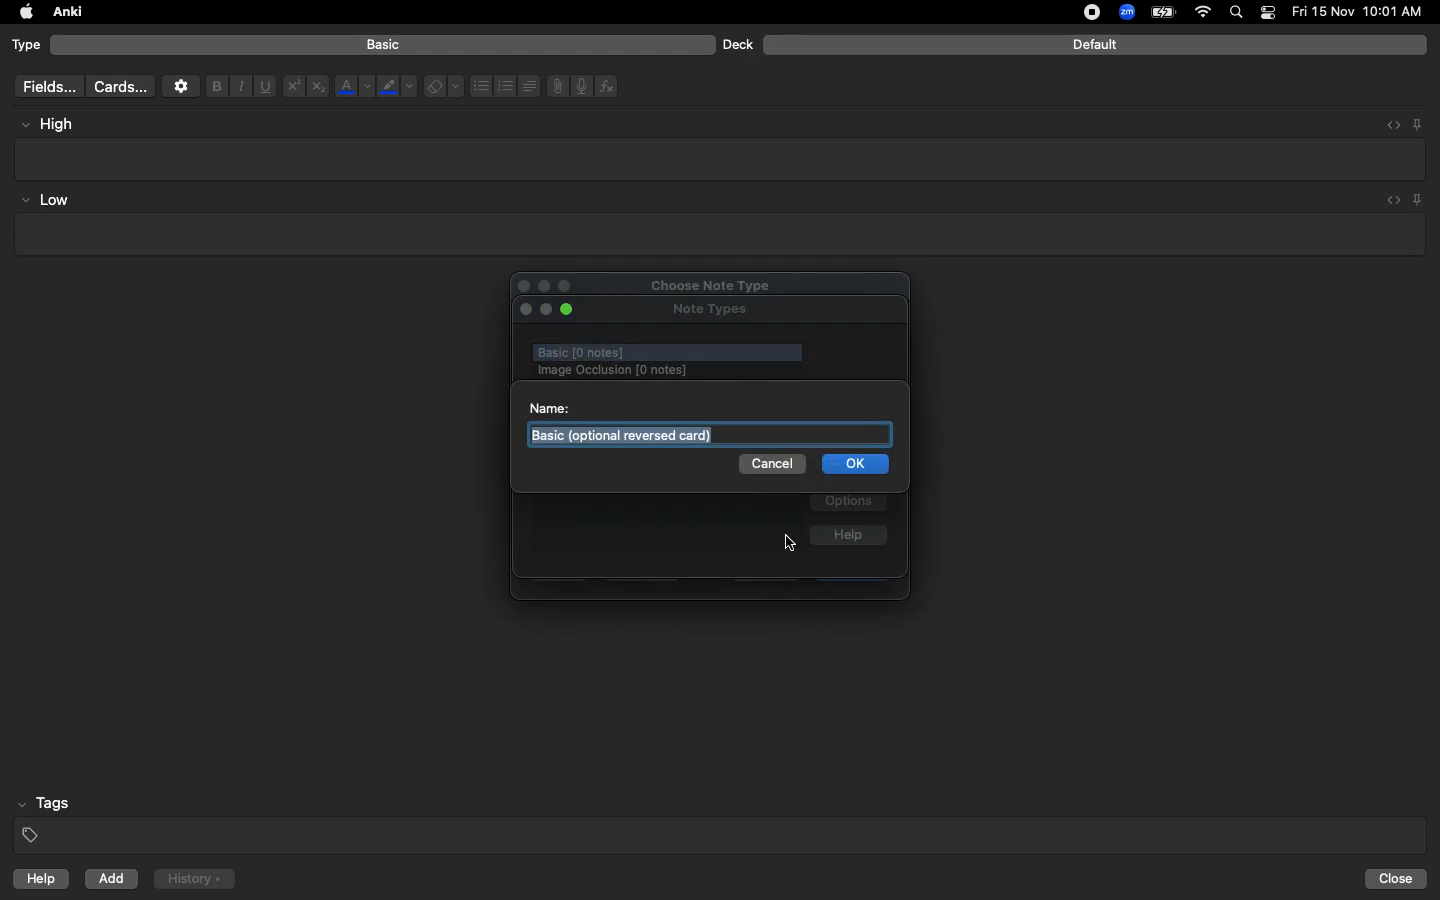 This screenshot has width=1440, height=900. Describe the element at coordinates (56, 124) in the screenshot. I see `High` at that location.